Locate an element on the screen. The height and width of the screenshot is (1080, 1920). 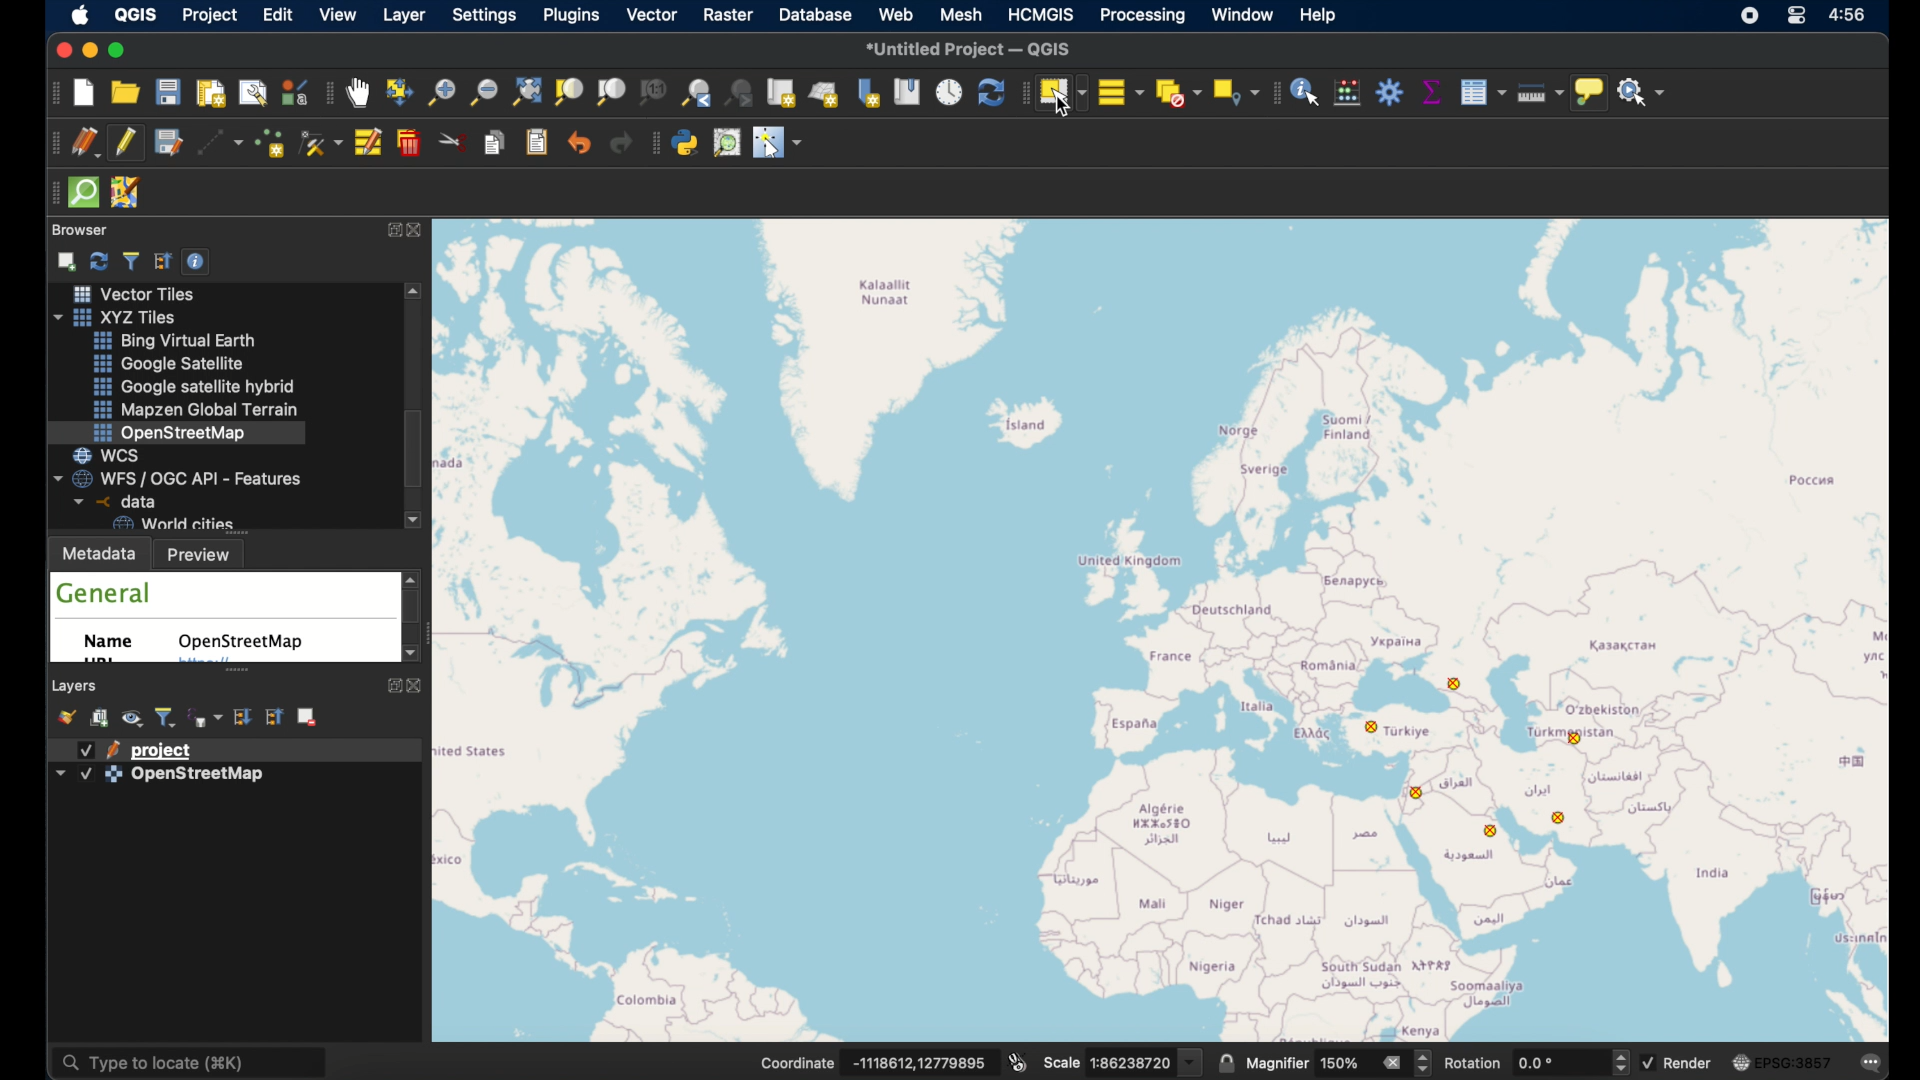
zoom to selection is located at coordinates (573, 92).